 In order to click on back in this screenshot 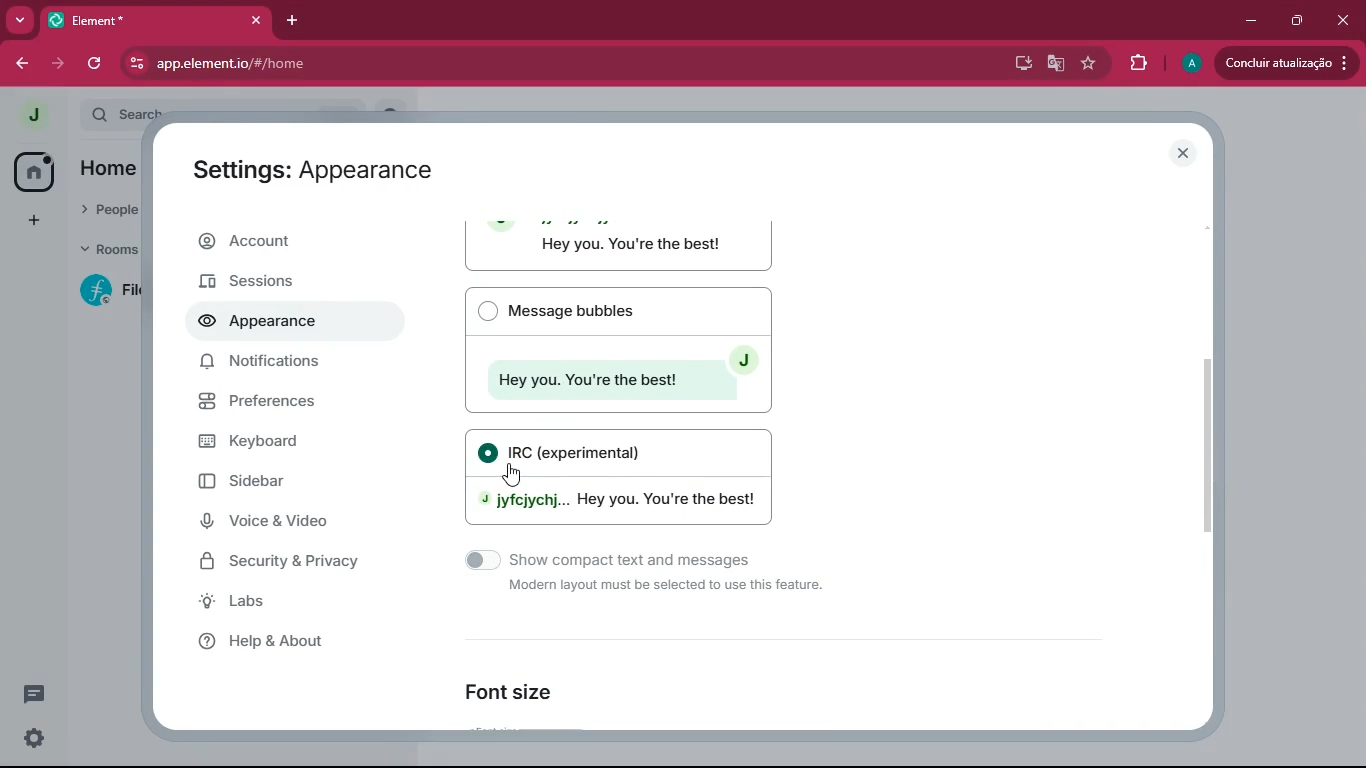, I will do `click(20, 61)`.